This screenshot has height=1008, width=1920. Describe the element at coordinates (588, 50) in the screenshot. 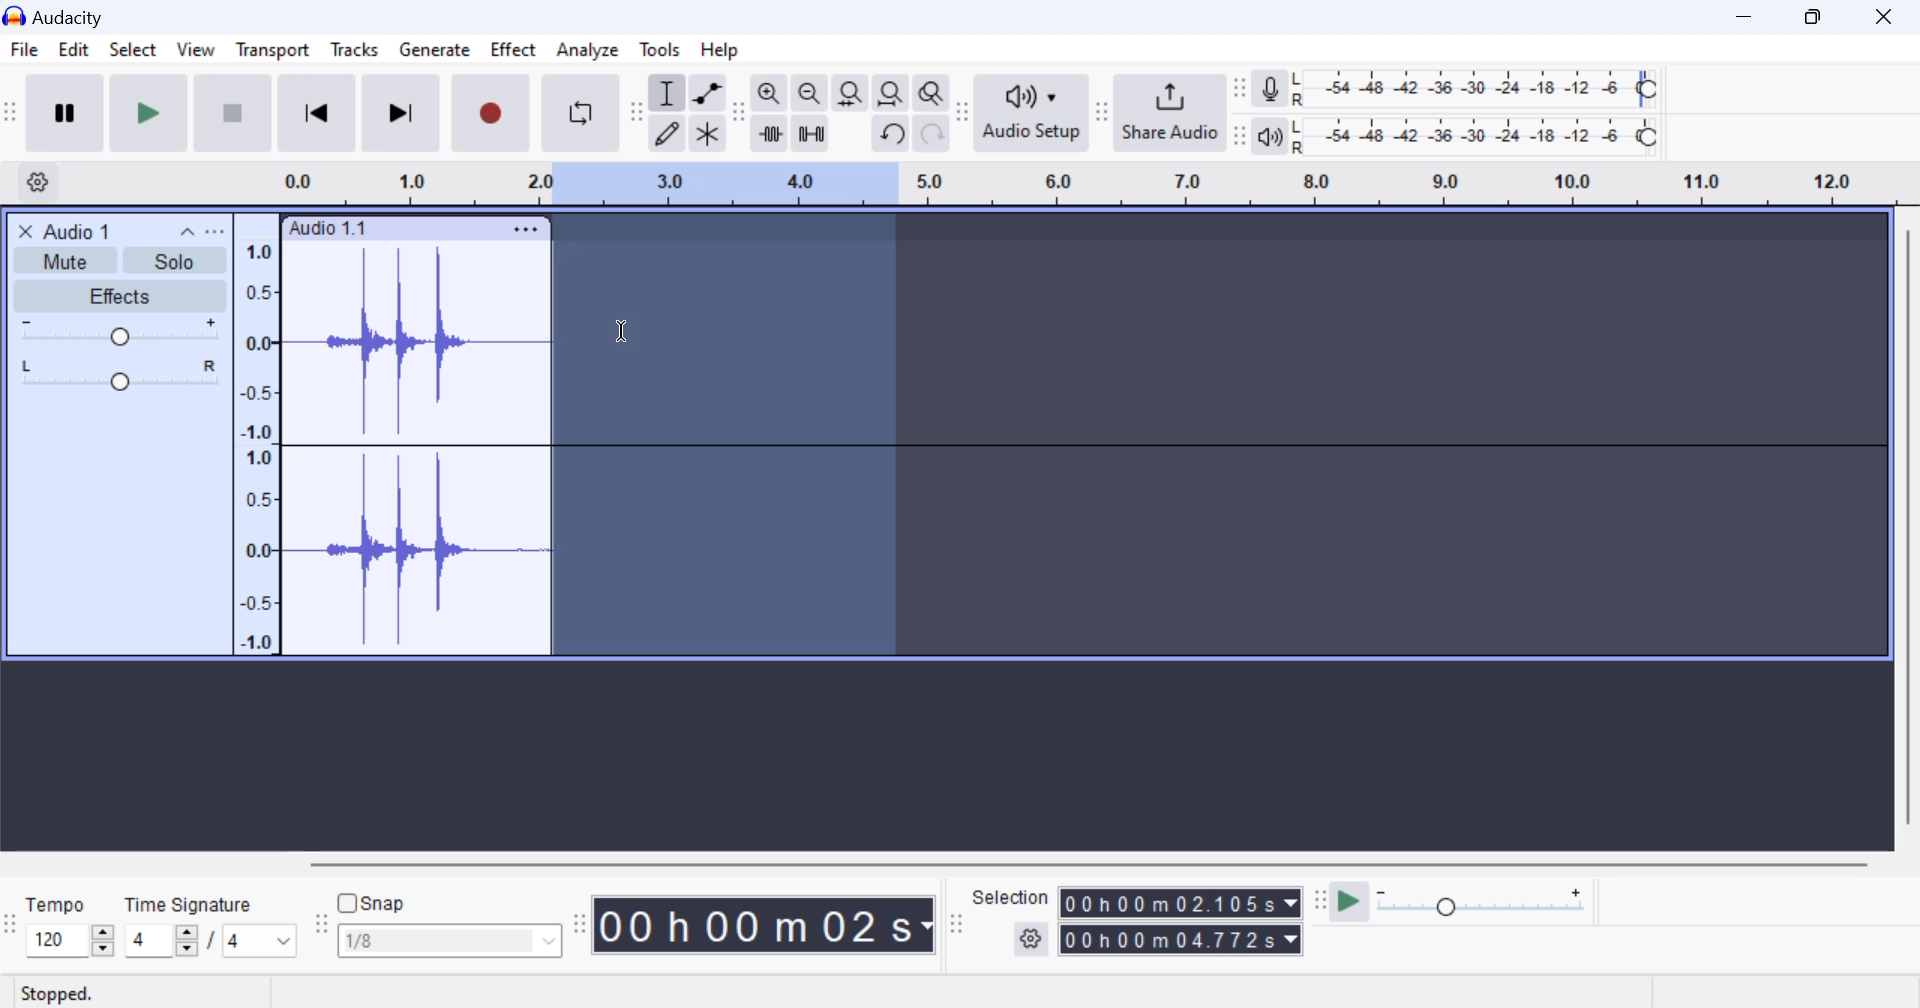

I see `Analyze` at that location.